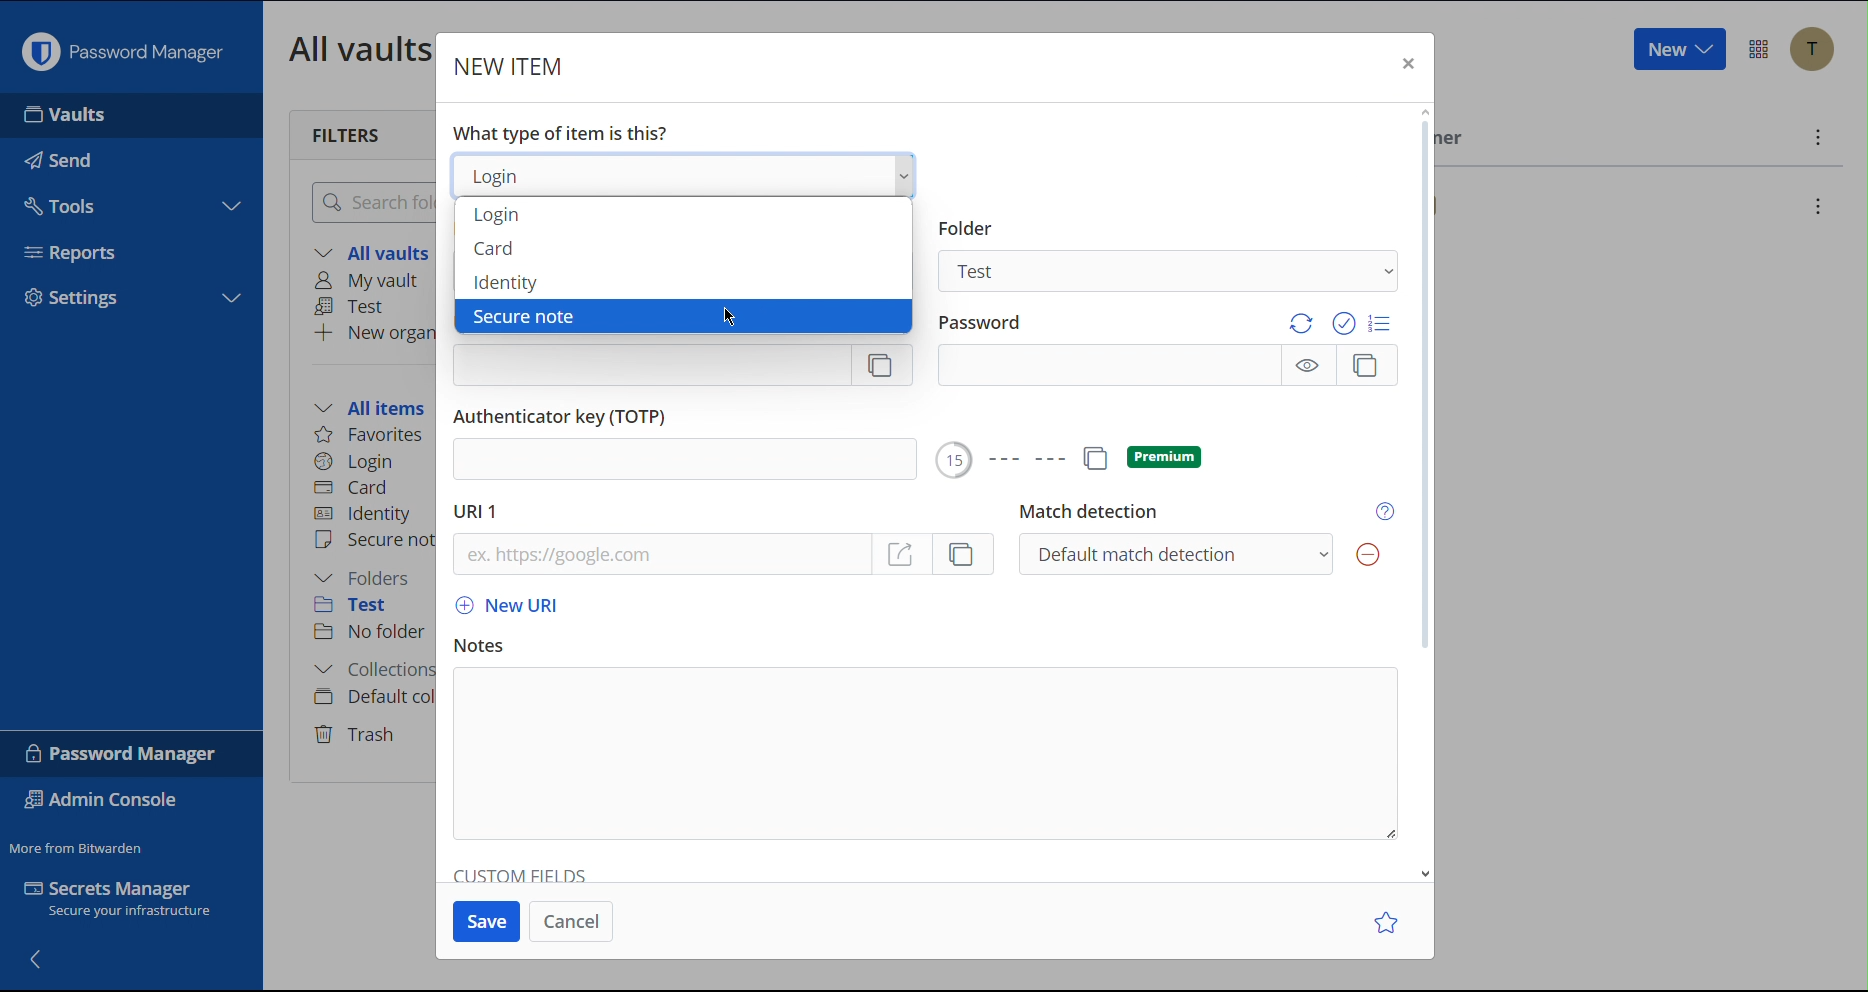 The image size is (1868, 992). Describe the element at coordinates (988, 322) in the screenshot. I see `Password` at that location.